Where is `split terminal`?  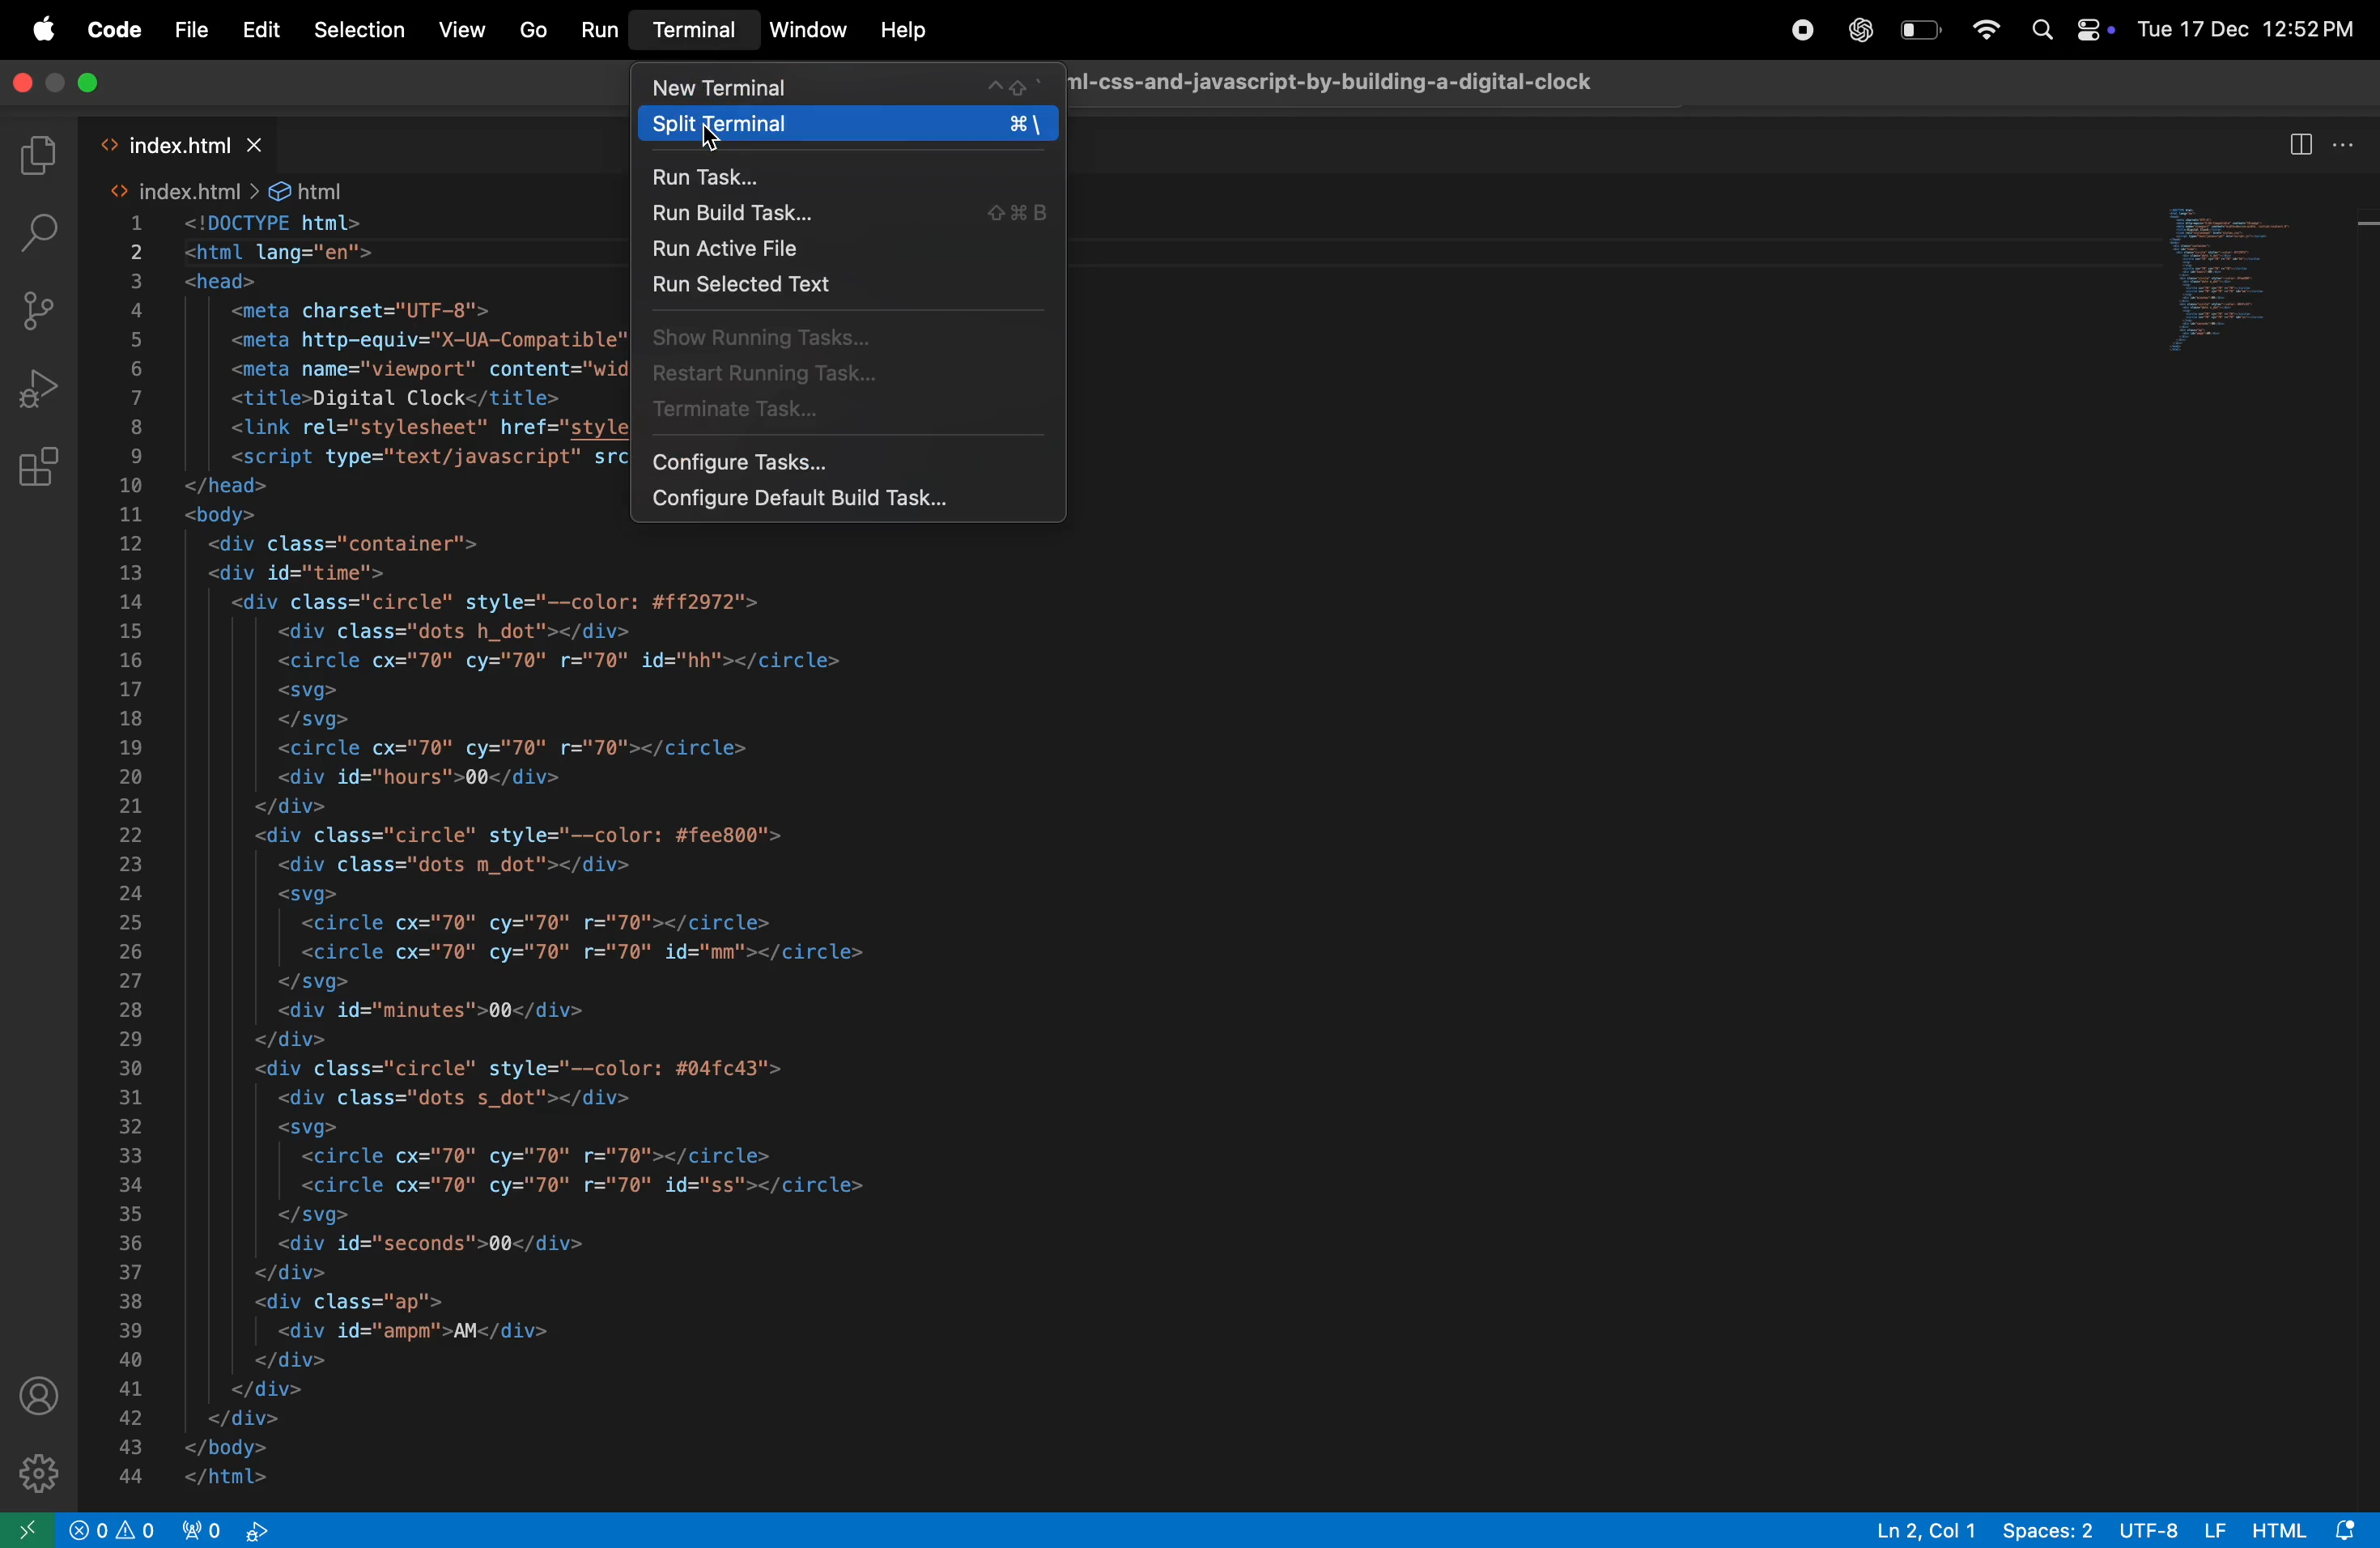
split terminal is located at coordinates (845, 127).